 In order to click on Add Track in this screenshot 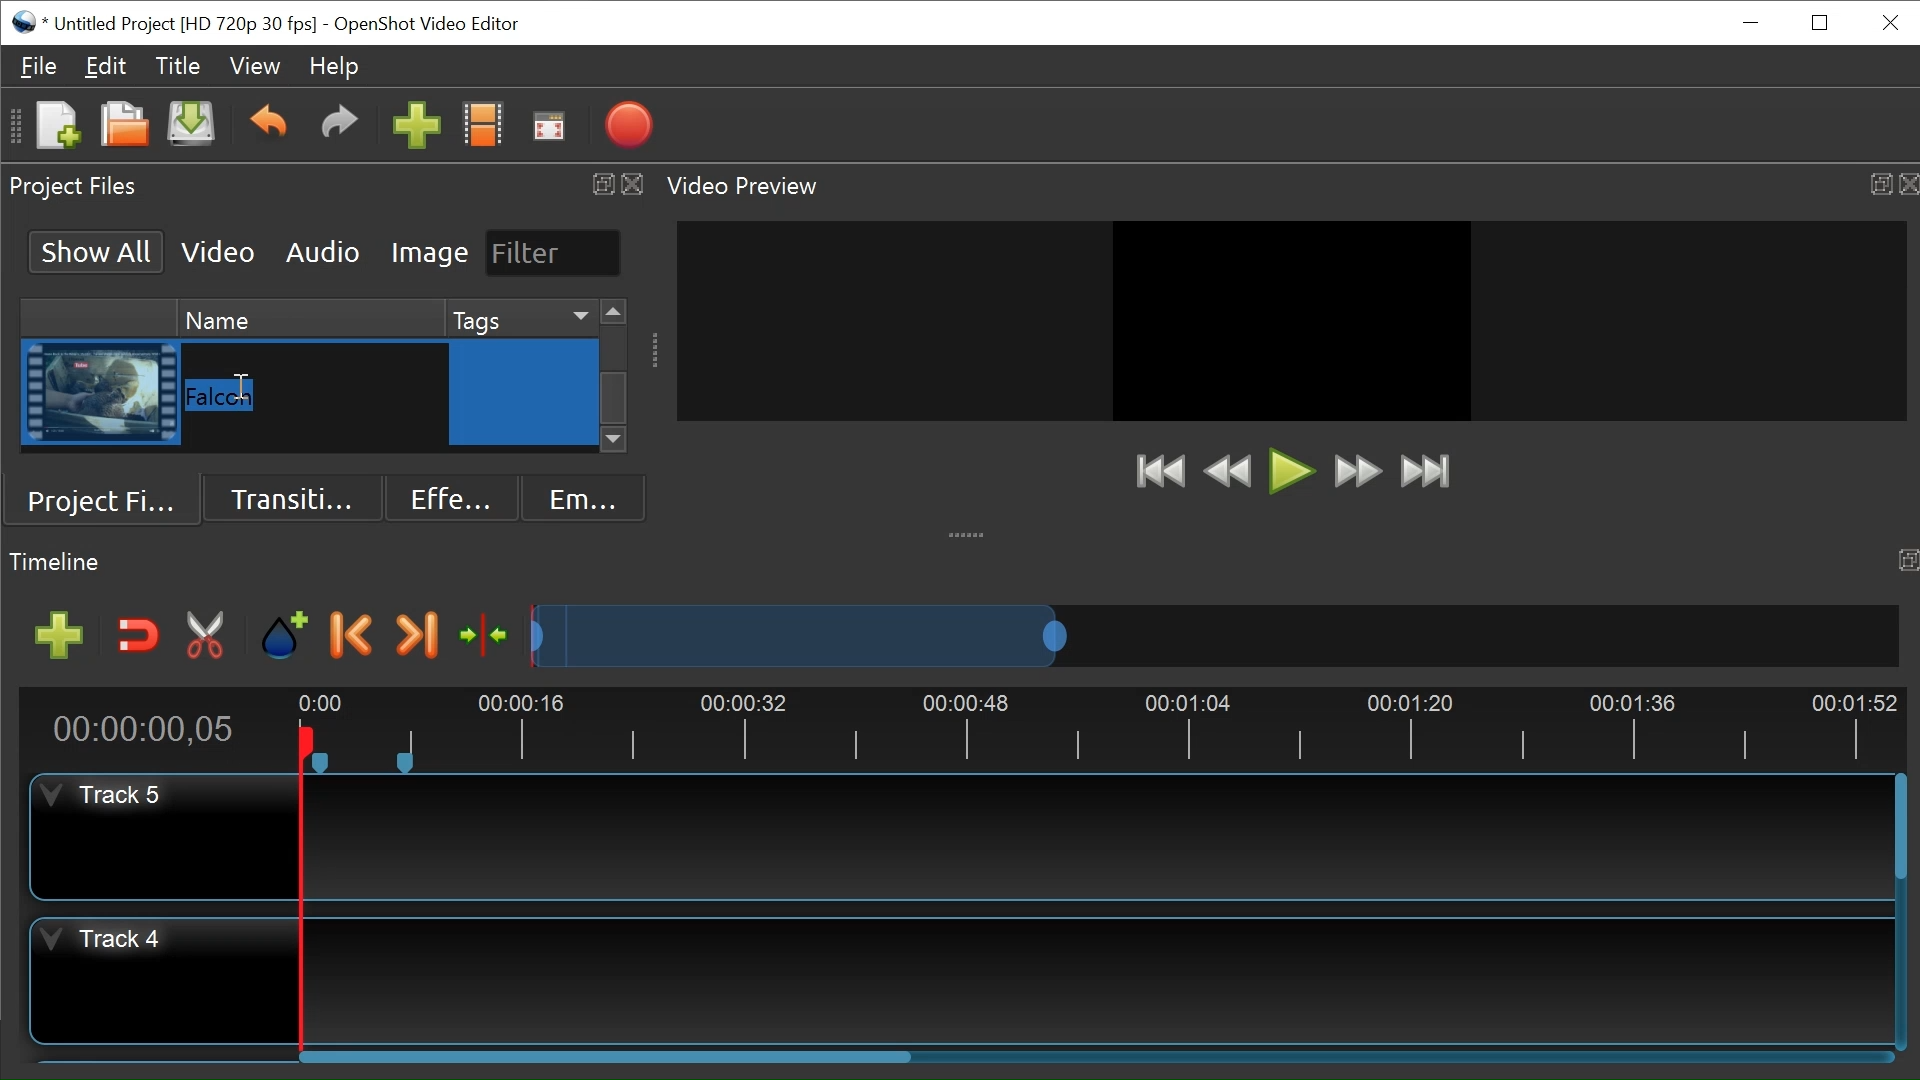, I will do `click(52, 636)`.